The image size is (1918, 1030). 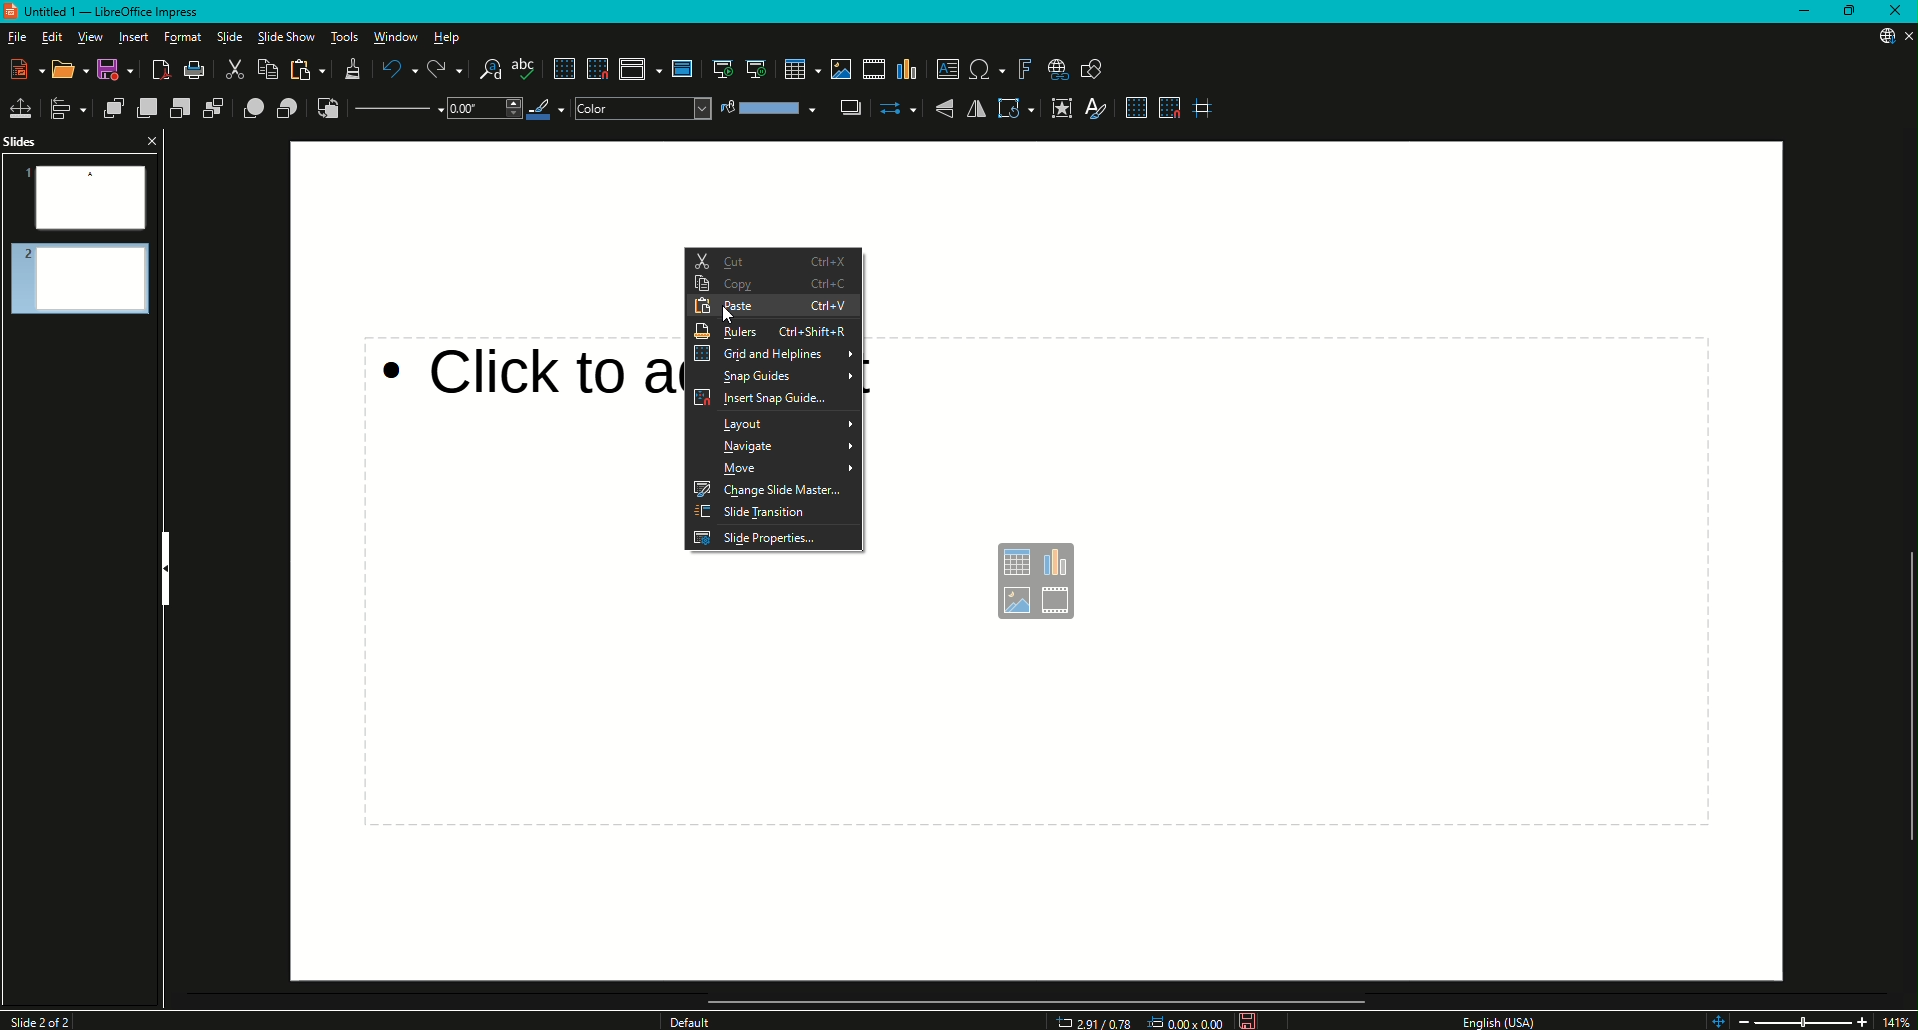 I want to click on Snap to Grid, so click(x=594, y=66).